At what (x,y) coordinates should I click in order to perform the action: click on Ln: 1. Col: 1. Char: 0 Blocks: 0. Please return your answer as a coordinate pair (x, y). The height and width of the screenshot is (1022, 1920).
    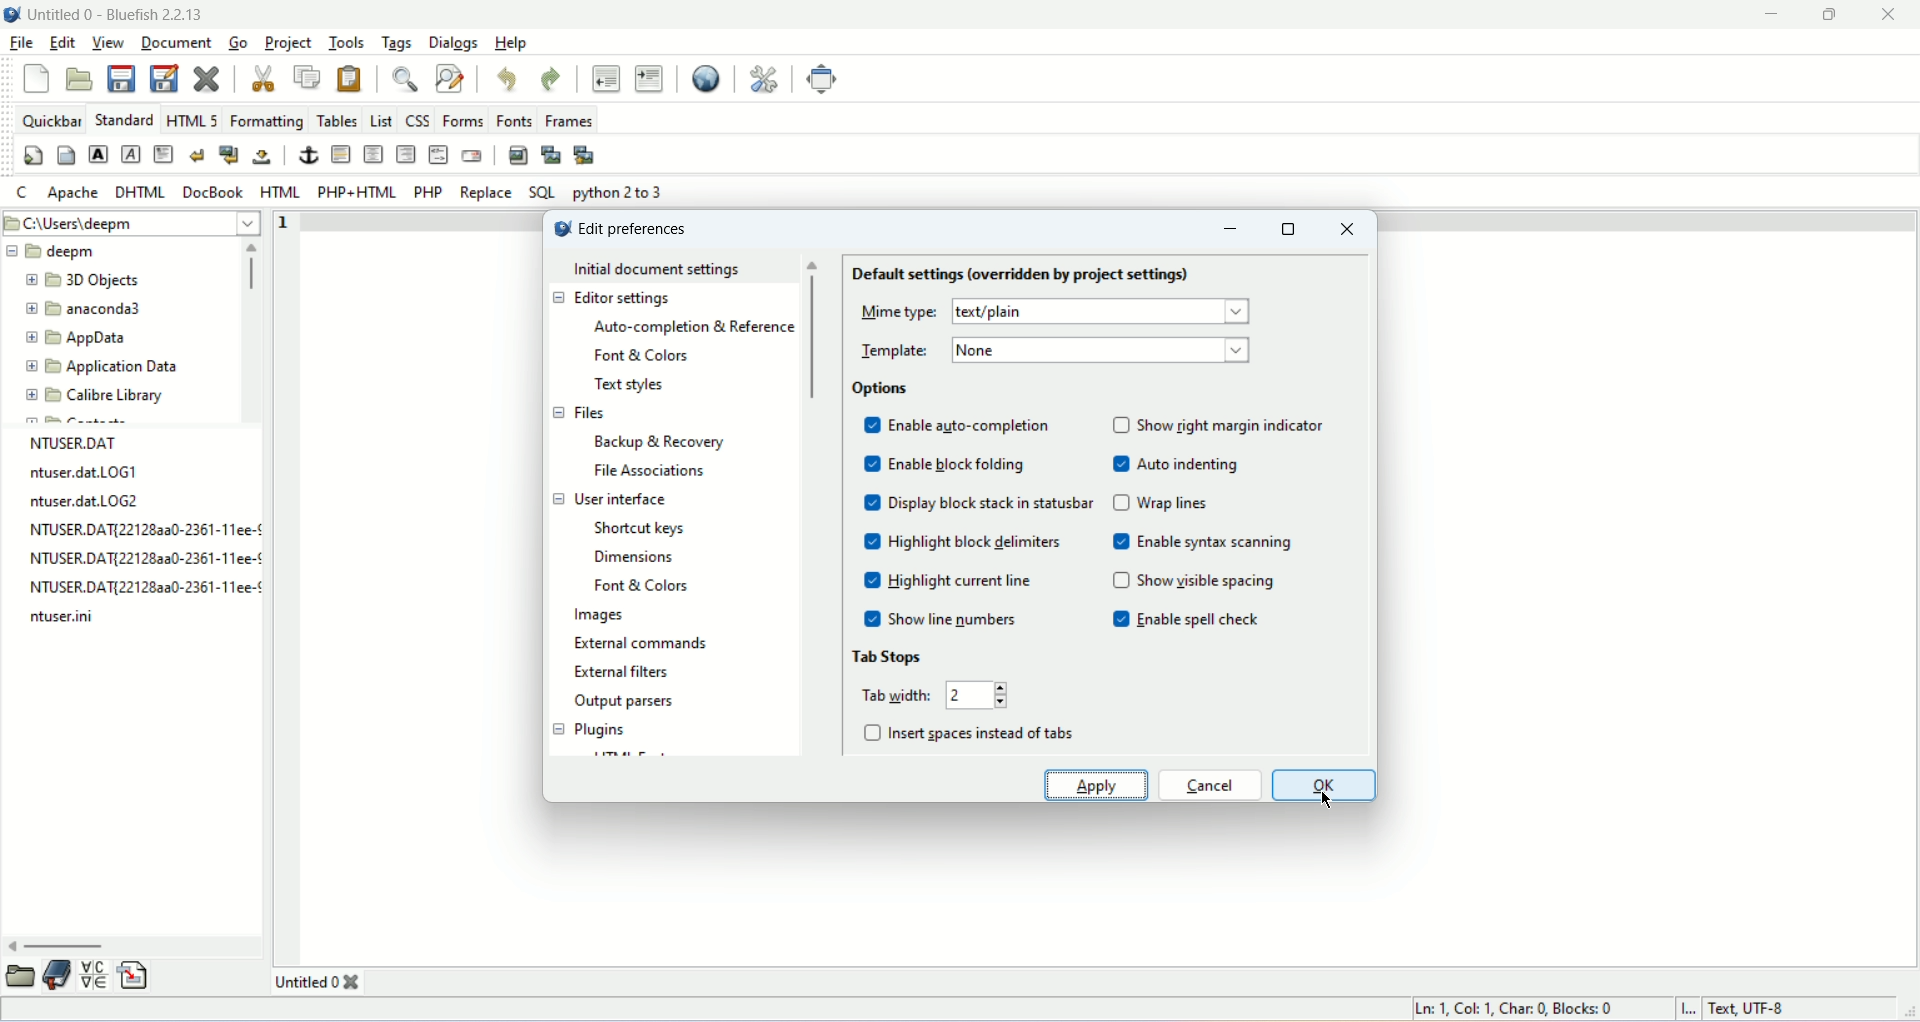
    Looking at the image, I should click on (1518, 1007).